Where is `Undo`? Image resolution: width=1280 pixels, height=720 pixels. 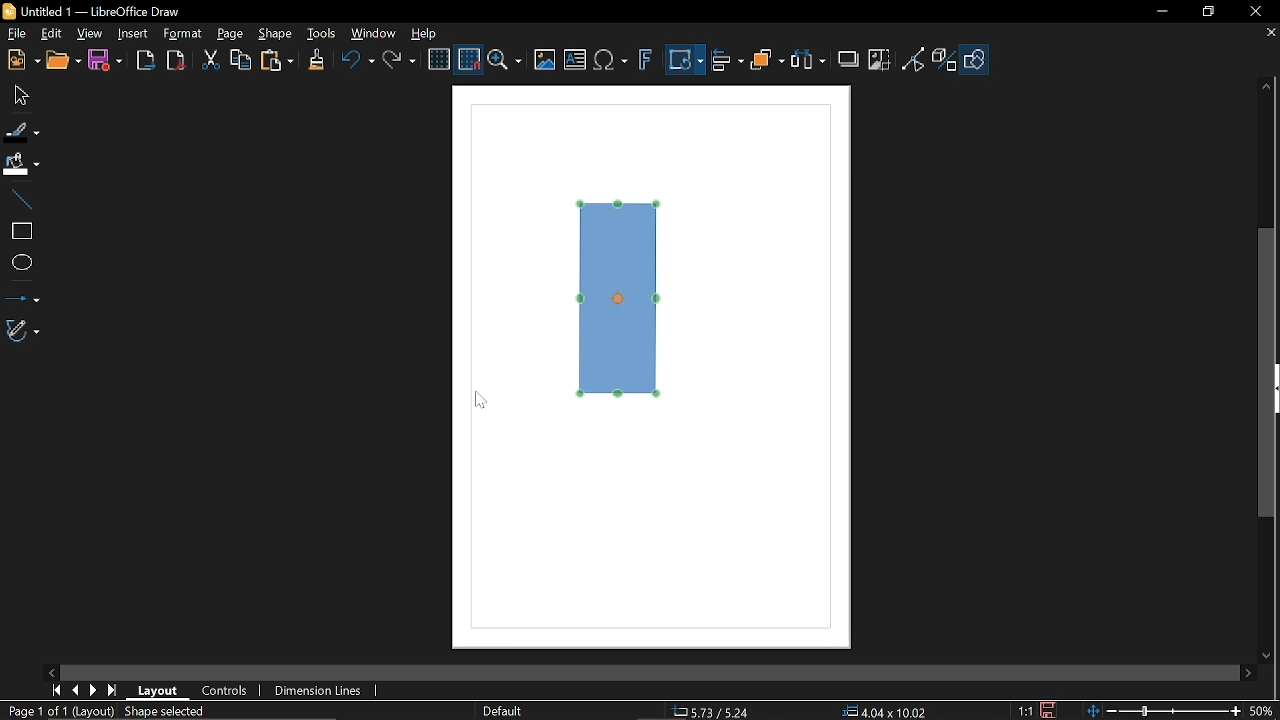
Undo is located at coordinates (355, 63).